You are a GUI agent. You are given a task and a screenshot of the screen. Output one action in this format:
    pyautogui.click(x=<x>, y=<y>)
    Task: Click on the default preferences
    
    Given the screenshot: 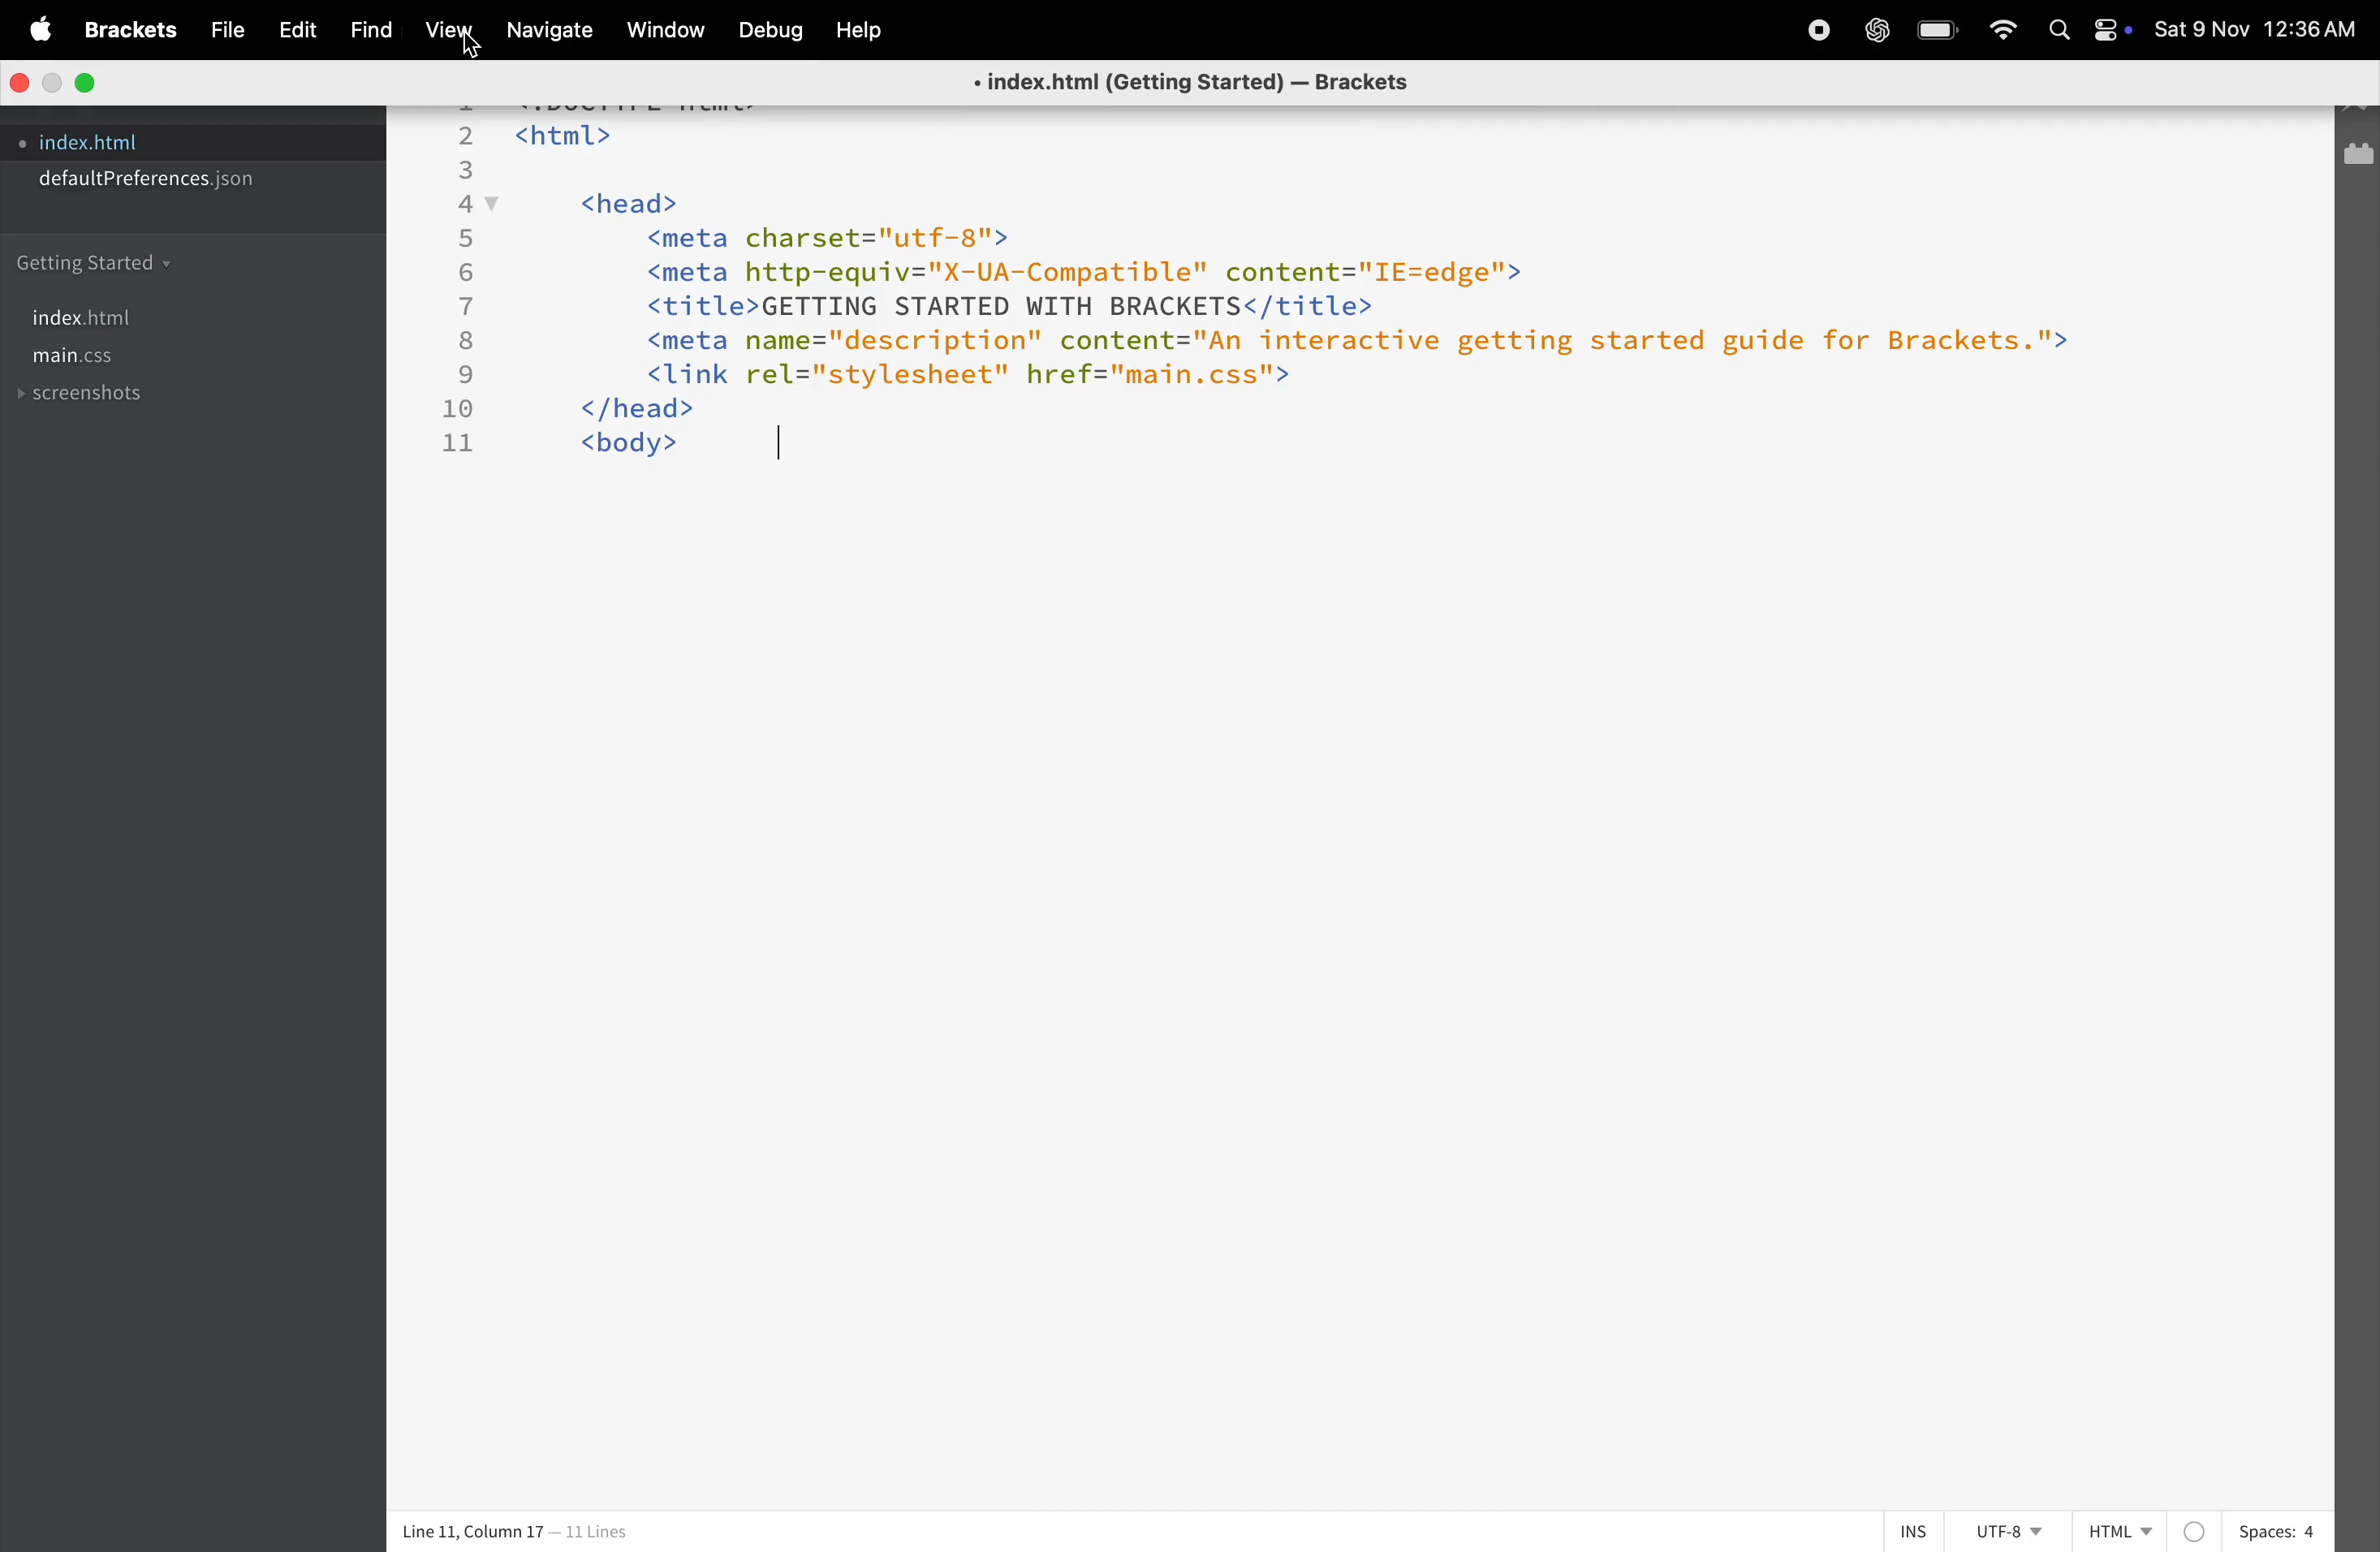 What is the action you would take?
    pyautogui.click(x=157, y=178)
    